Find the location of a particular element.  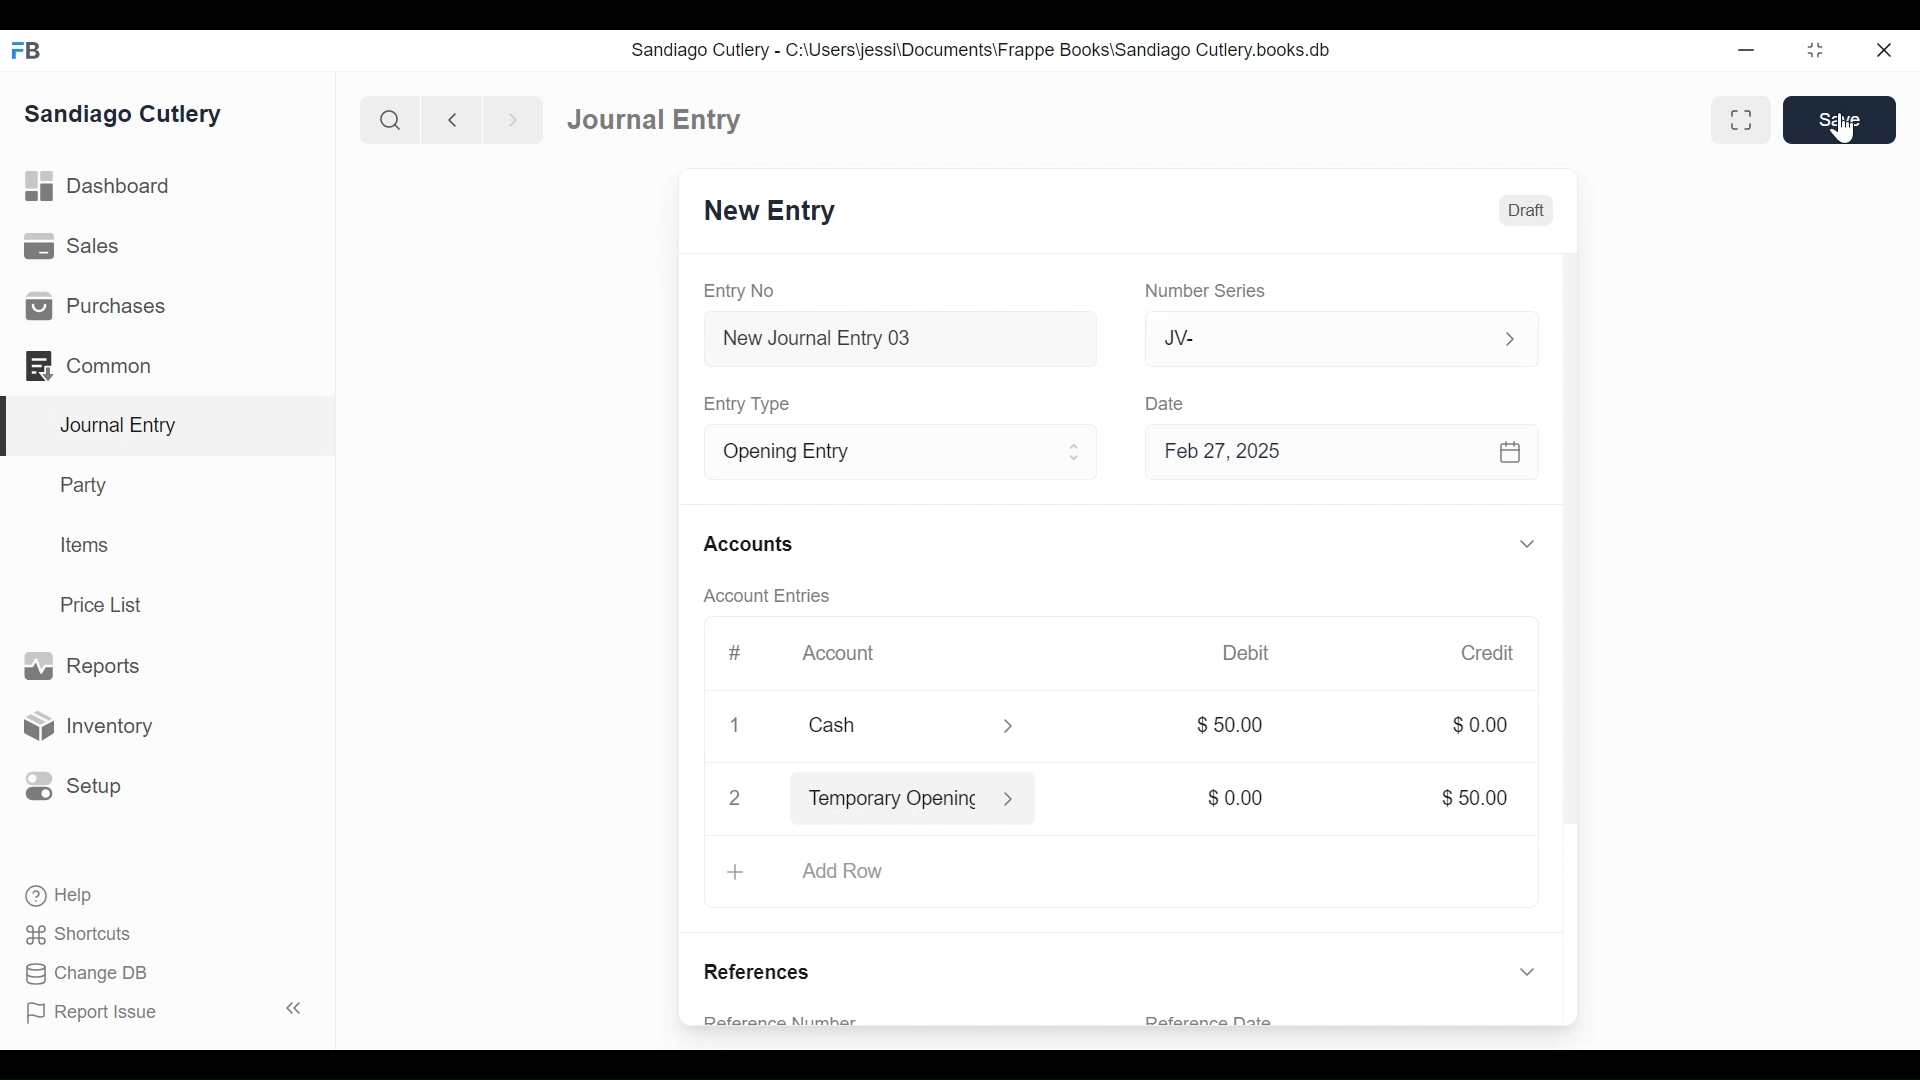

JV- is located at coordinates (1305, 337).